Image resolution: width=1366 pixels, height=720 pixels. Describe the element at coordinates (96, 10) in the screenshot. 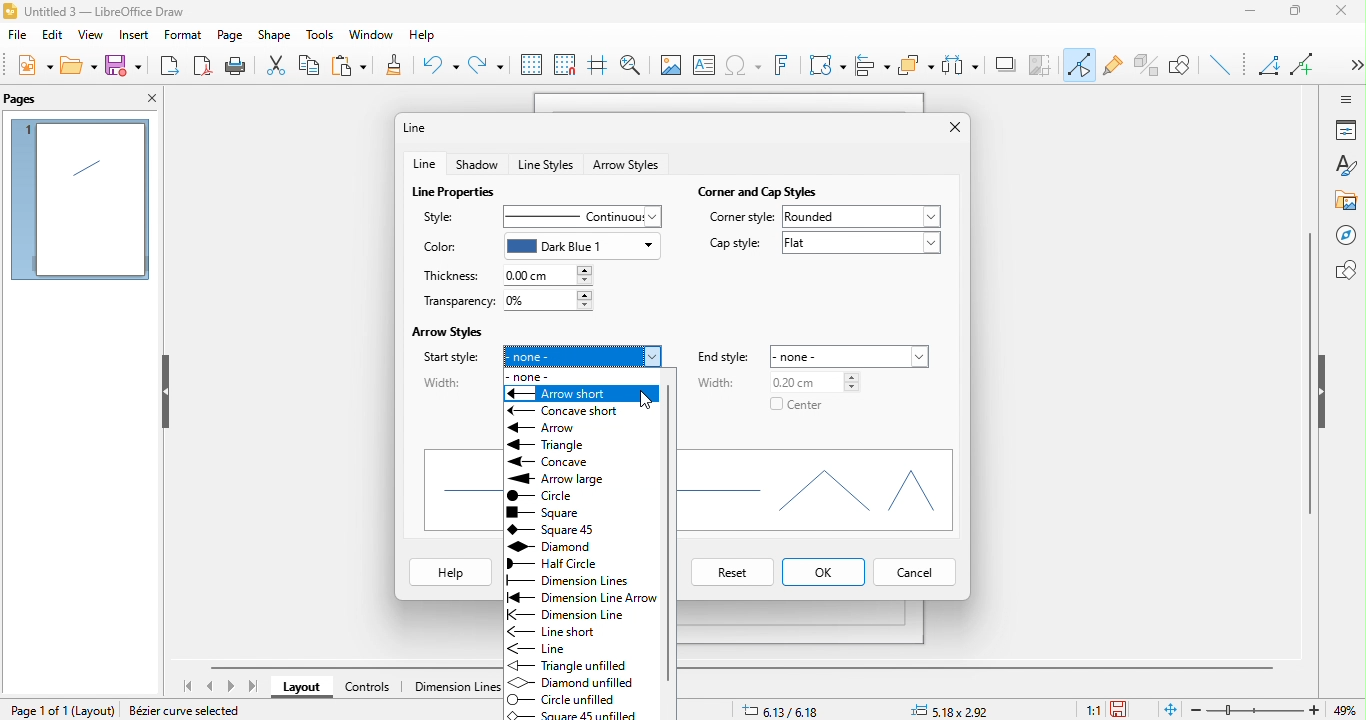

I see `Untitled 3 - LibreOffice Draw` at that location.